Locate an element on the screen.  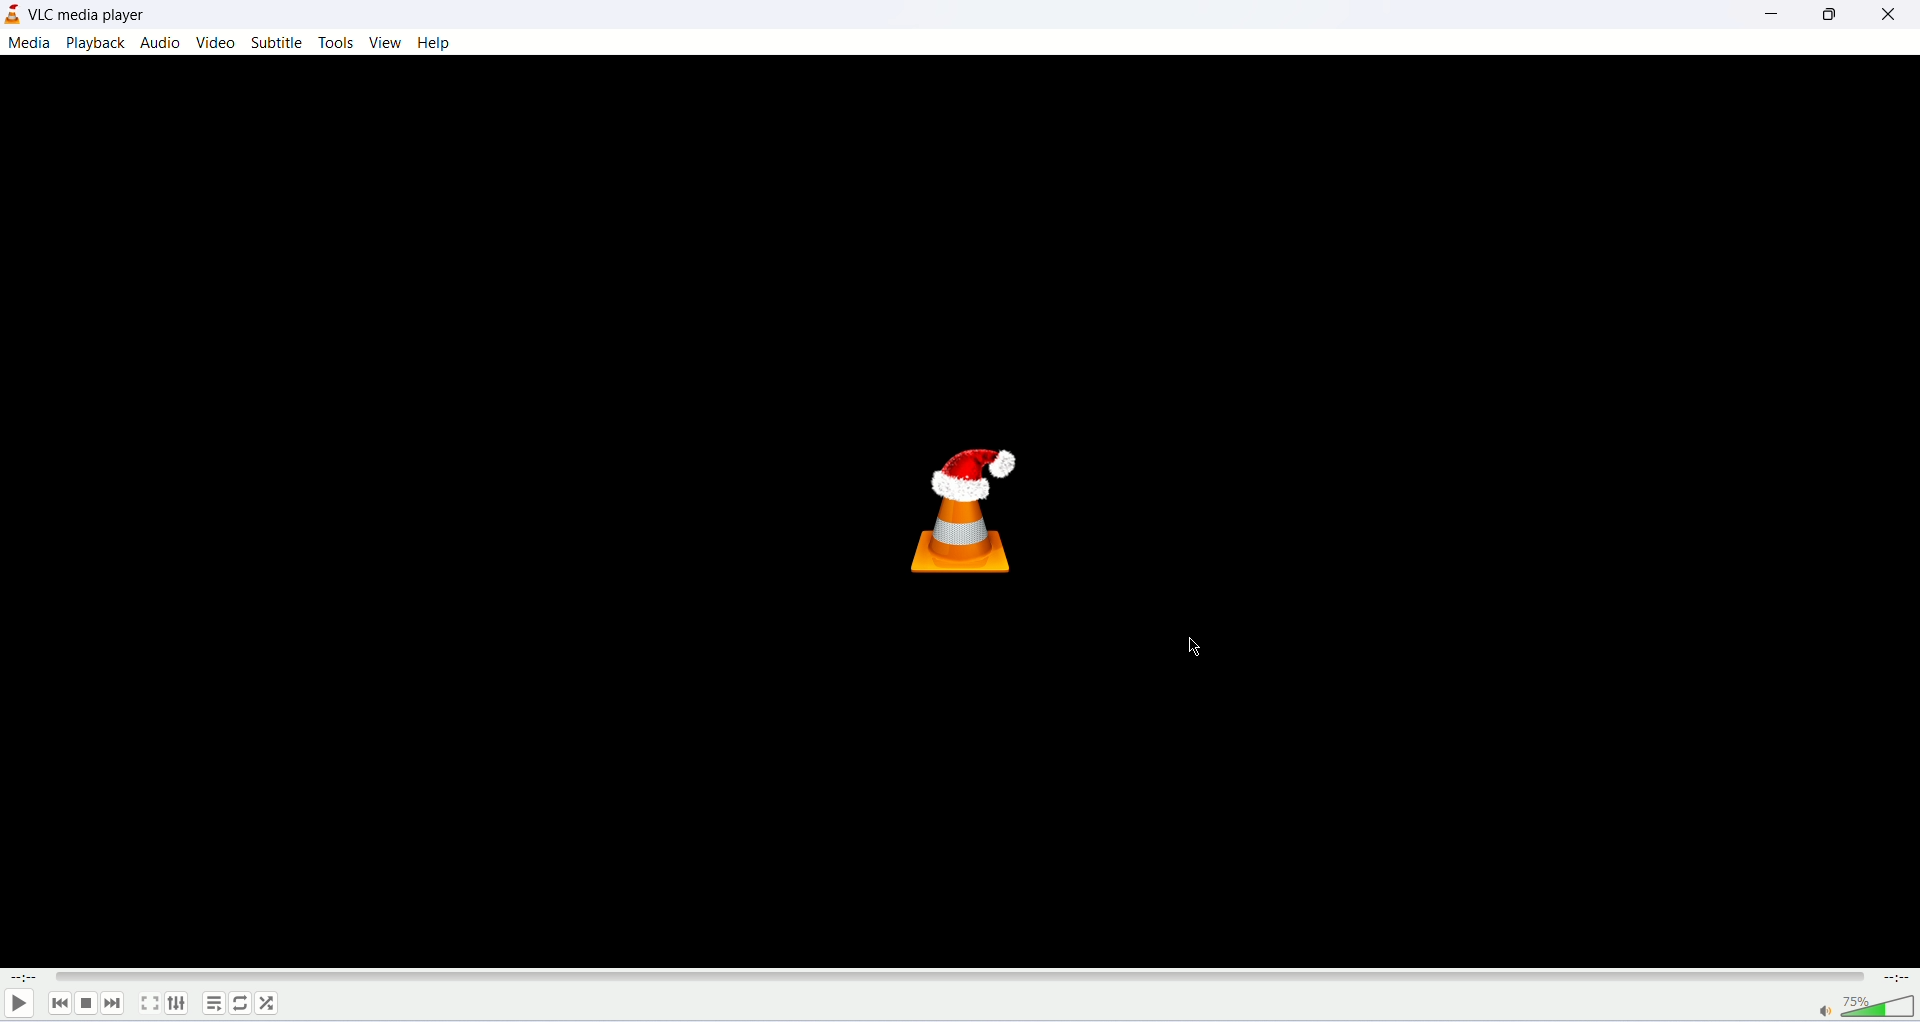
volume bar is located at coordinates (1880, 1005).